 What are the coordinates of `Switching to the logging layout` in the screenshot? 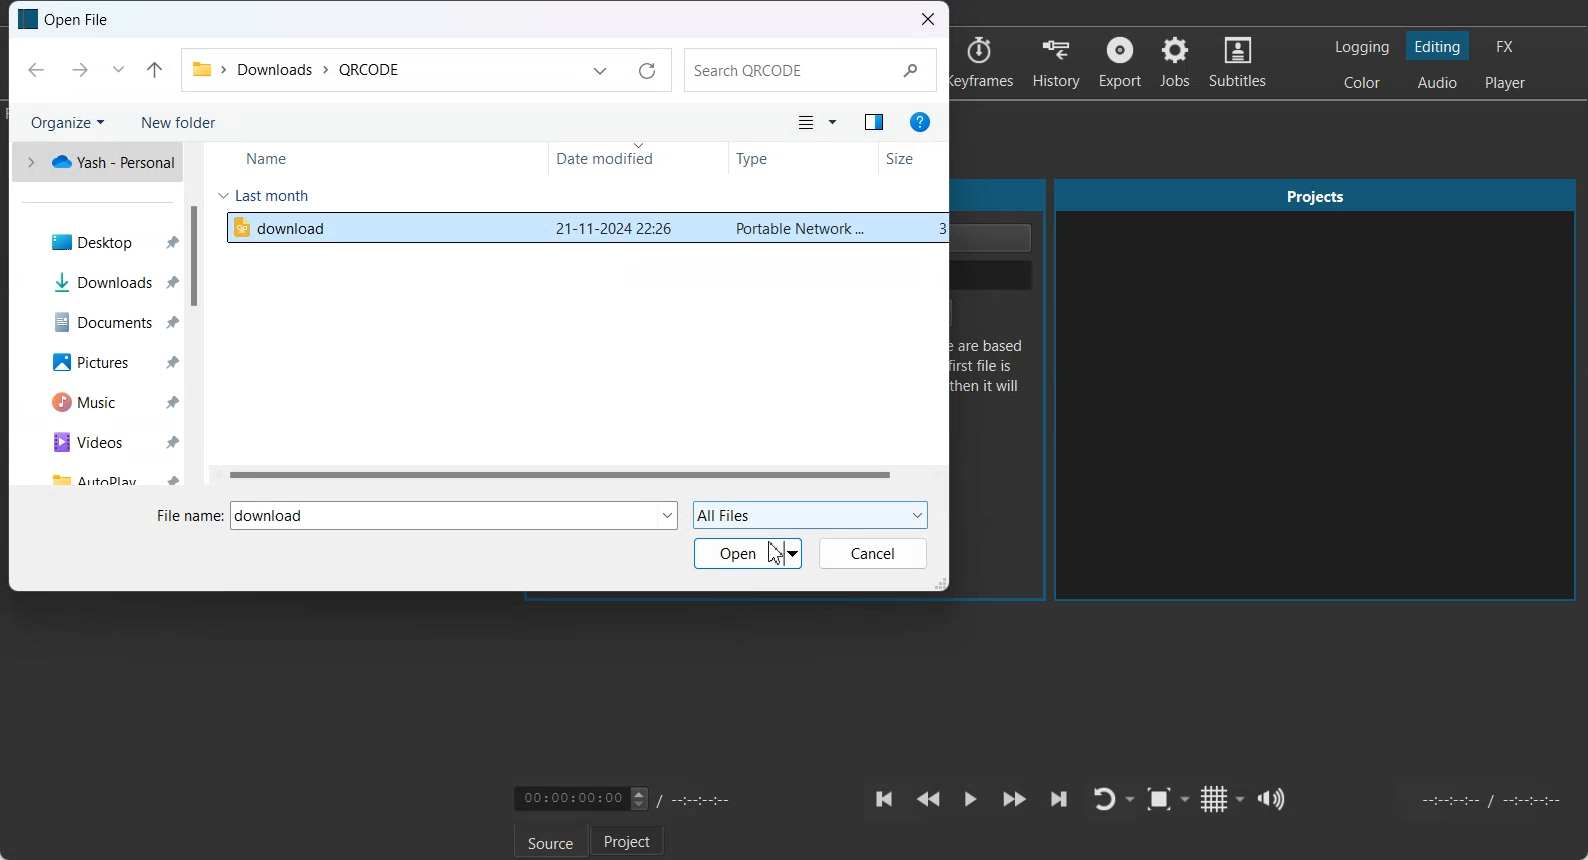 It's located at (1362, 47).